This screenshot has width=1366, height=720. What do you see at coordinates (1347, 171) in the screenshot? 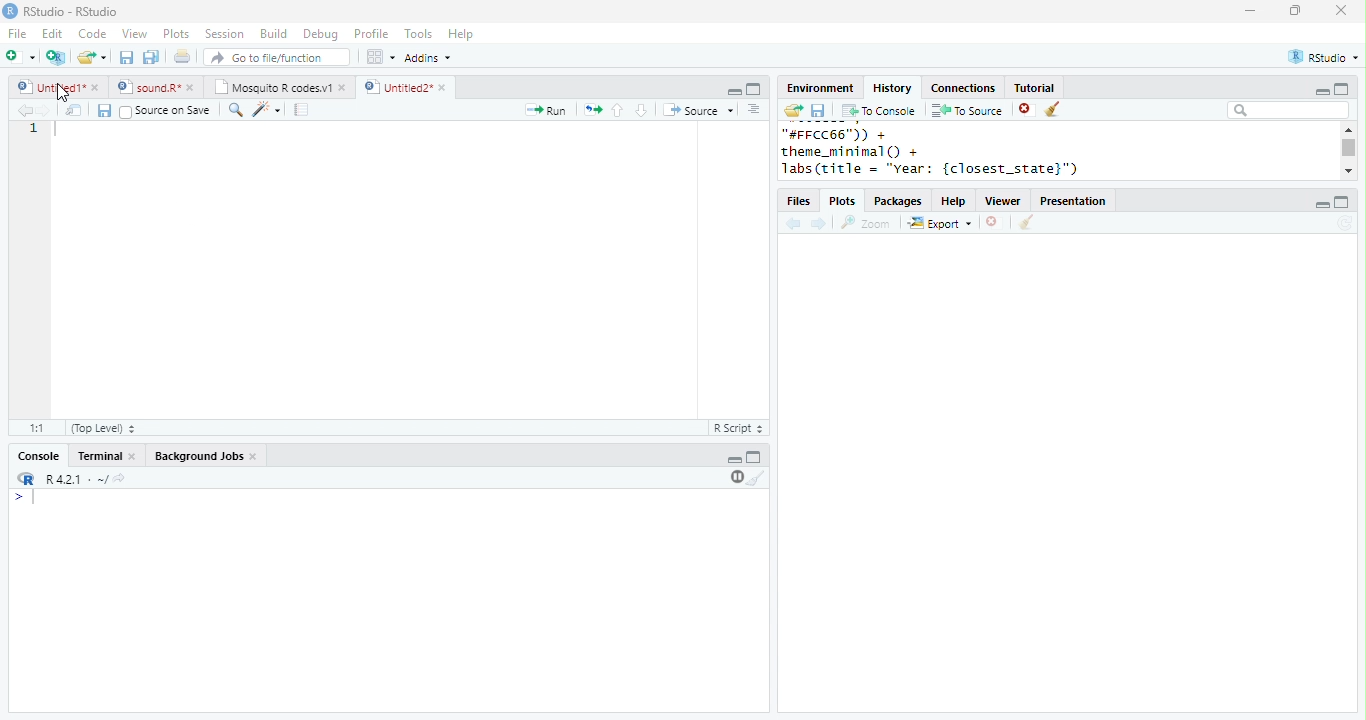
I see `scroll down` at bounding box center [1347, 171].